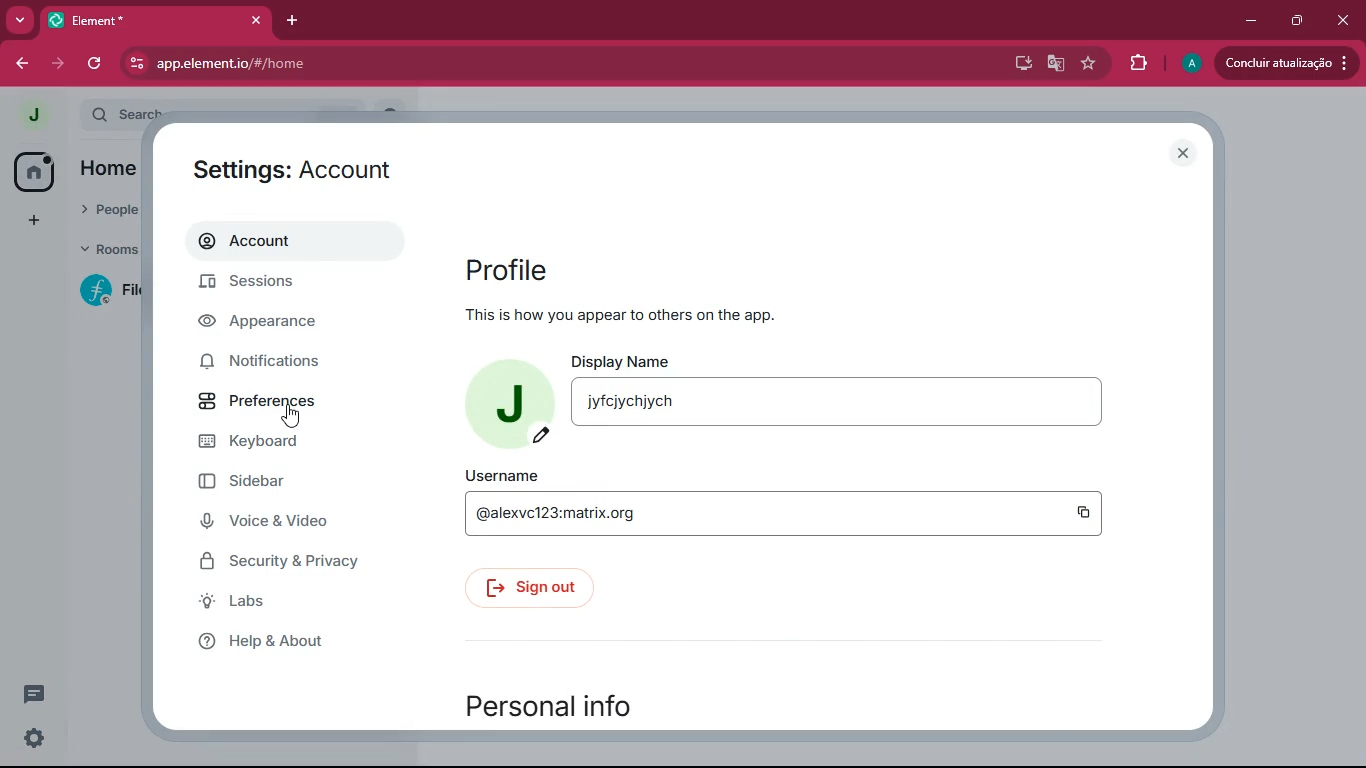 The image size is (1366, 768). What do you see at coordinates (293, 414) in the screenshot?
I see `cursor` at bounding box center [293, 414].